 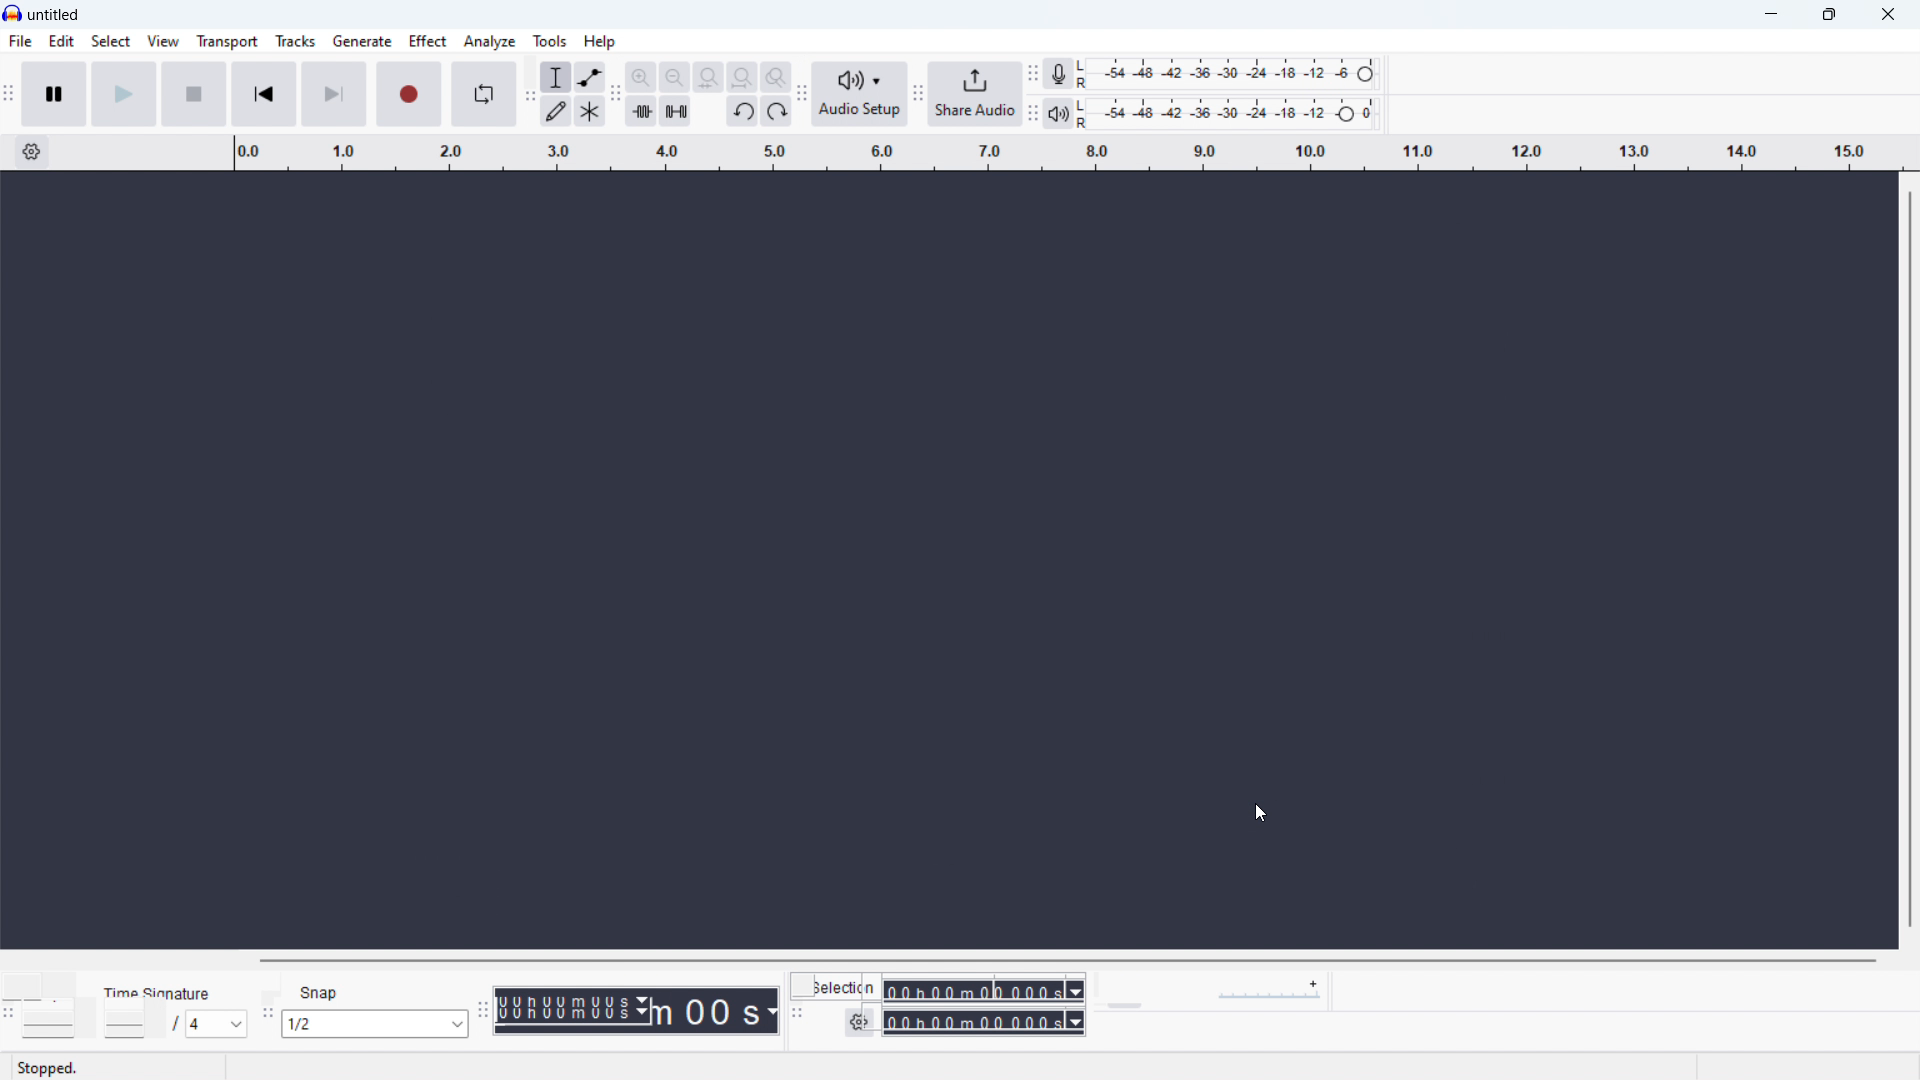 I want to click on redo, so click(x=776, y=111).